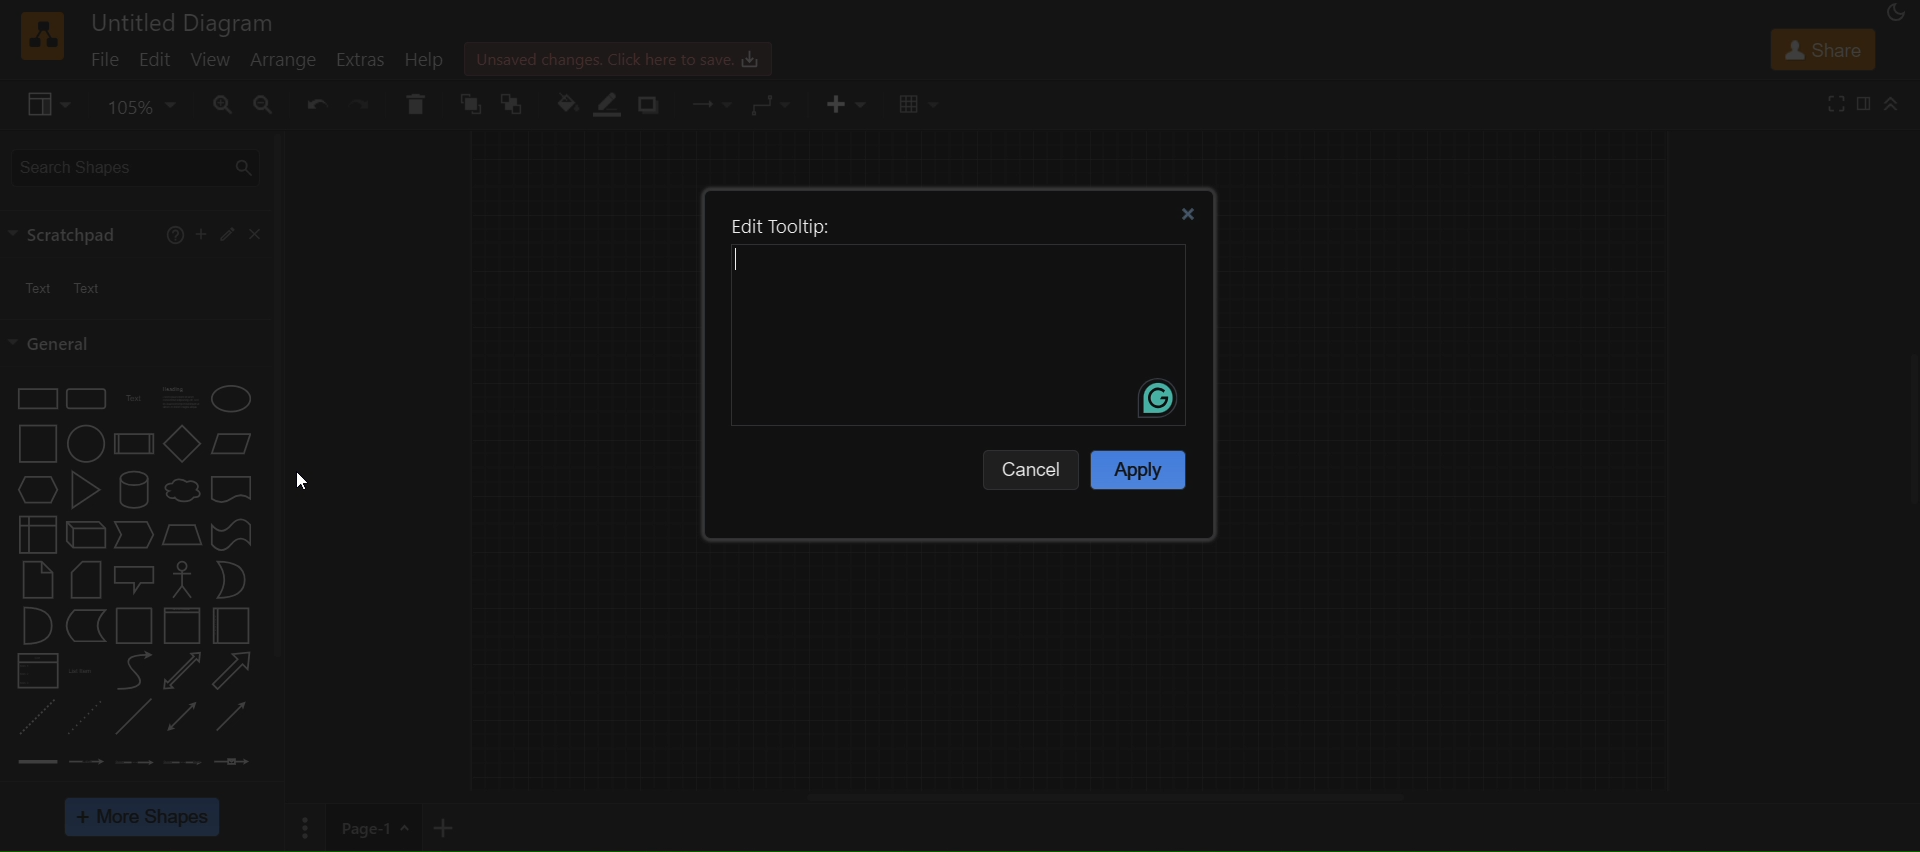 This screenshot has width=1920, height=852. I want to click on collapase/expand, so click(1892, 103).